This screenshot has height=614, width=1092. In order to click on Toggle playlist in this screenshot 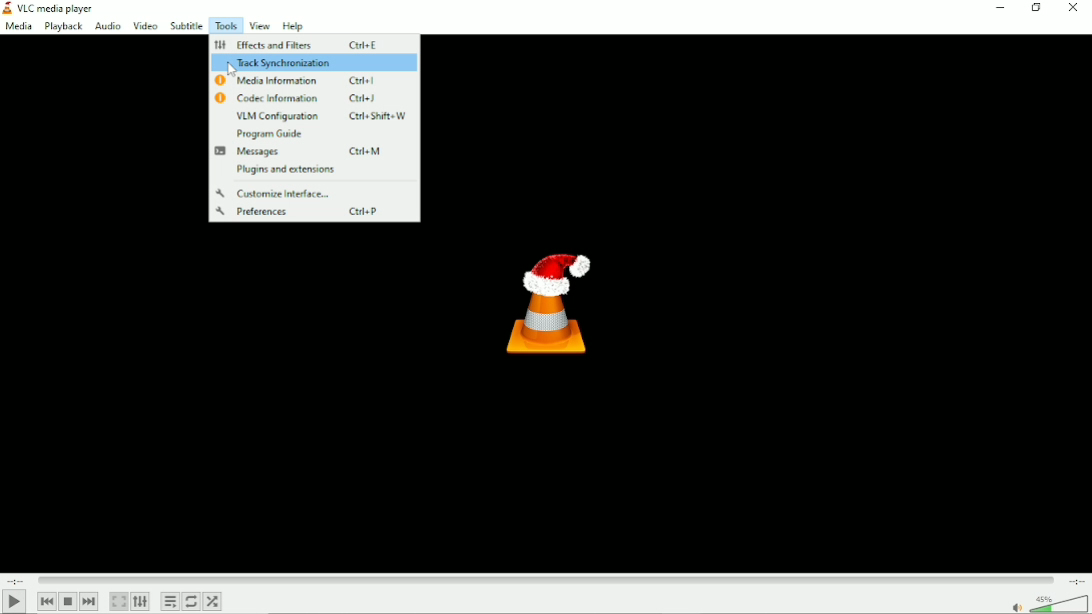, I will do `click(169, 601)`.